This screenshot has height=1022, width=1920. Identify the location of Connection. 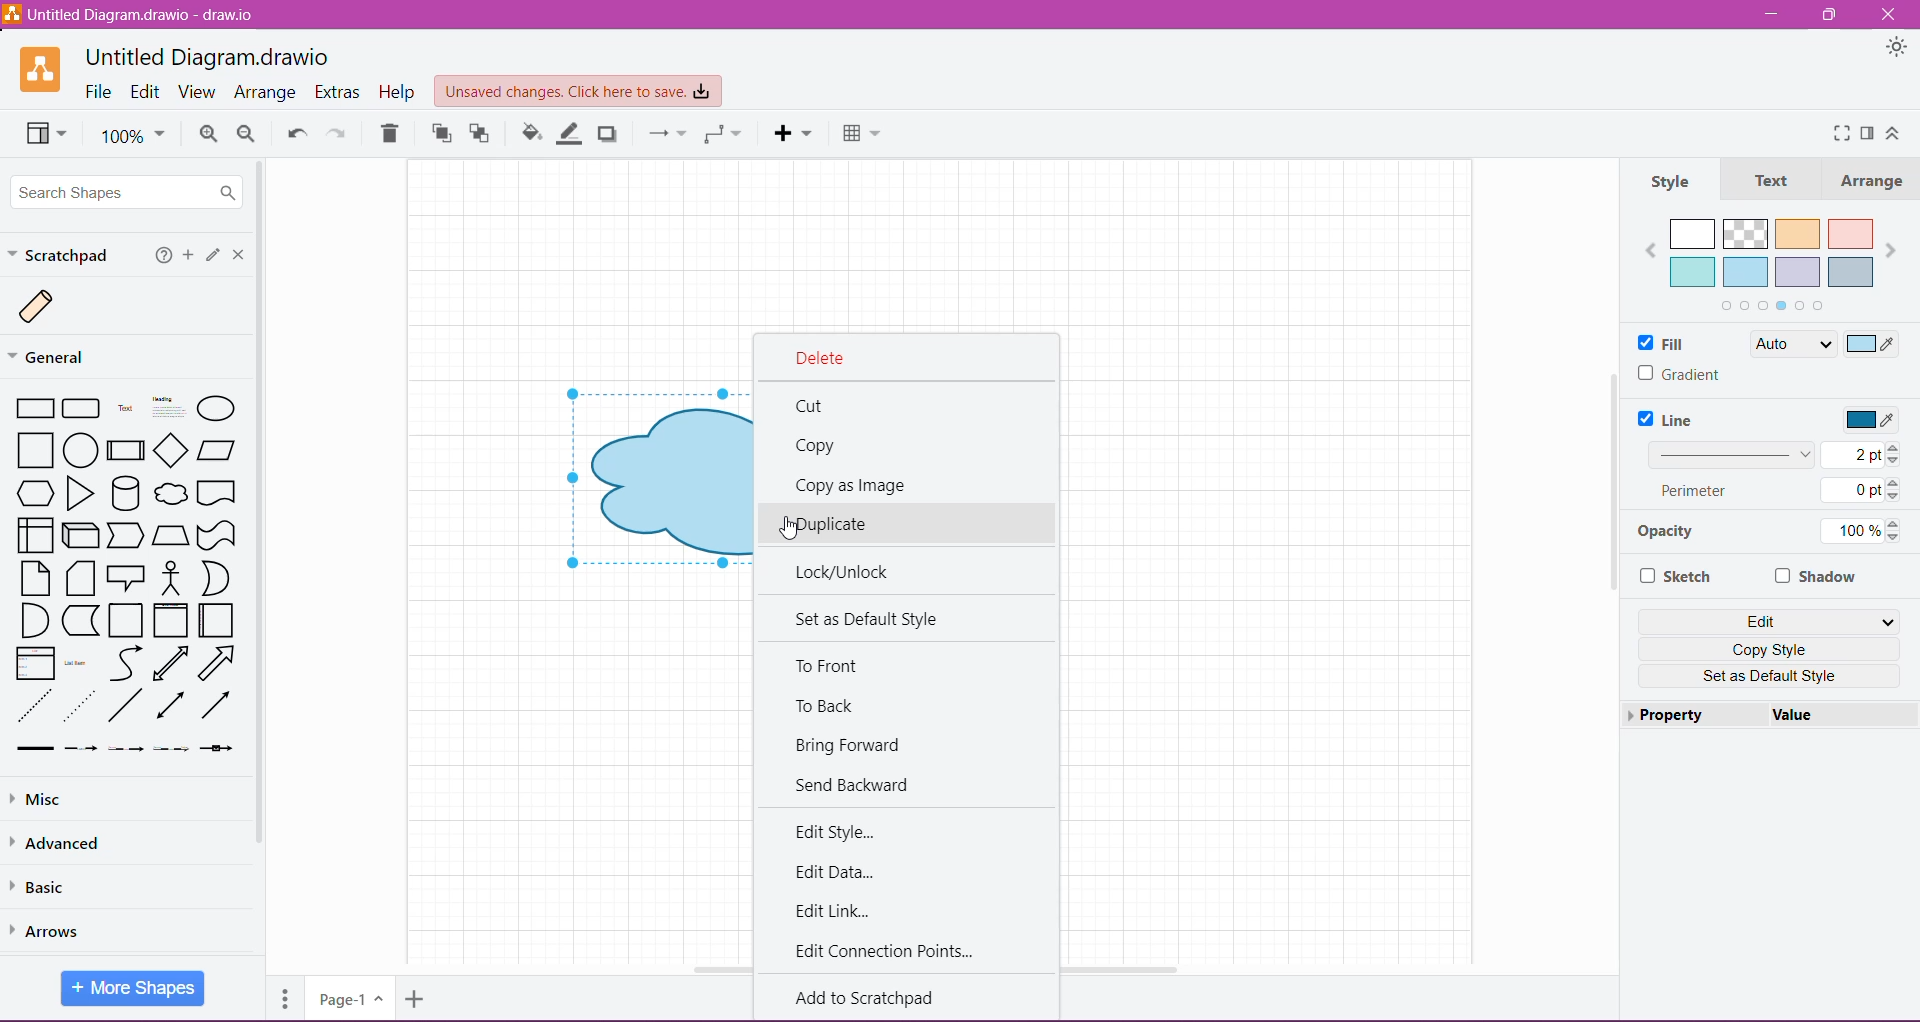
(666, 134).